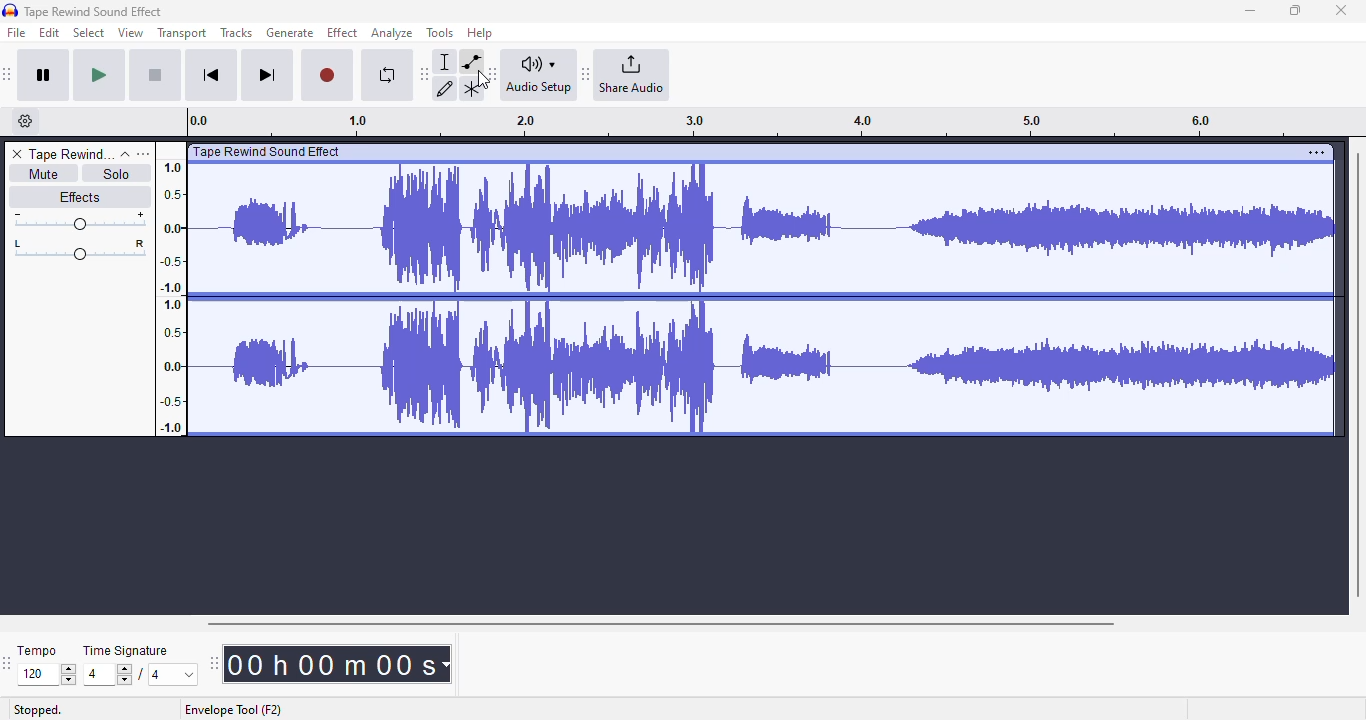 The width and height of the screenshot is (1366, 720). I want to click on tempo, so click(37, 650).